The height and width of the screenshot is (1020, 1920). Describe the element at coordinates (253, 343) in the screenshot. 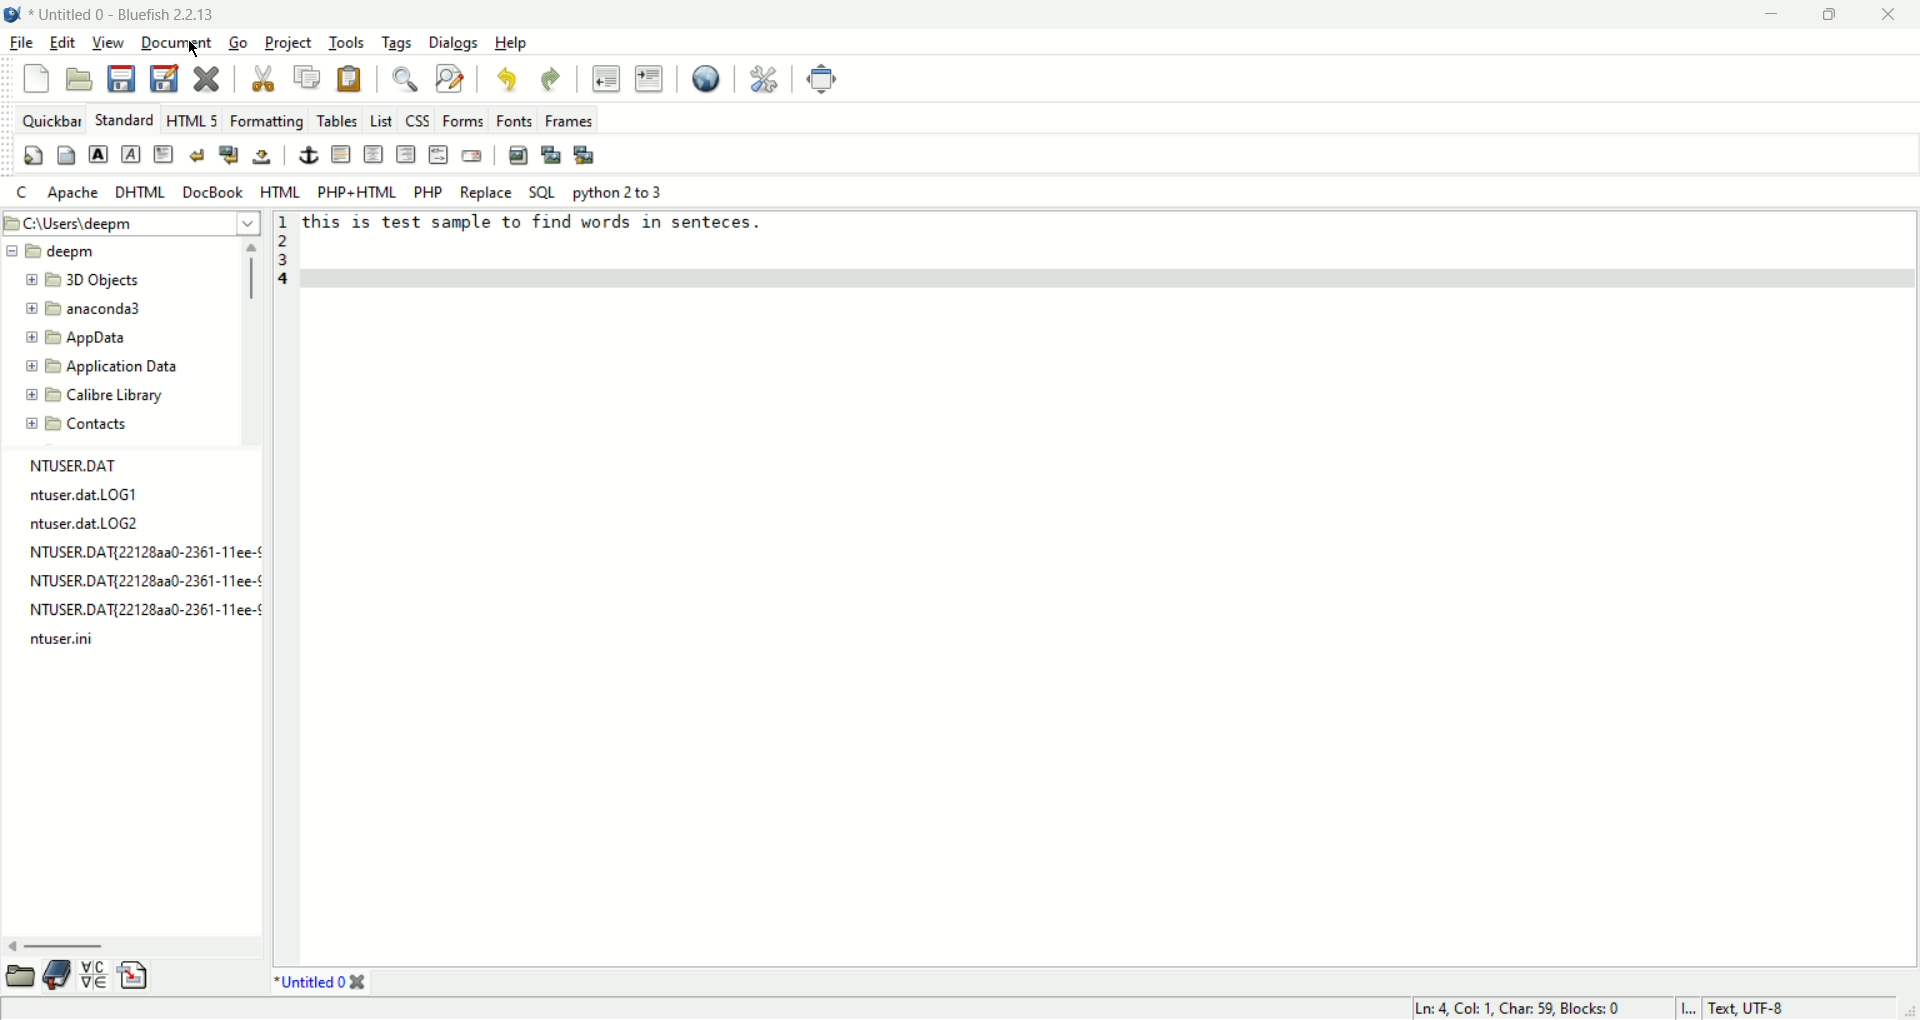

I see `scroll bar` at that location.